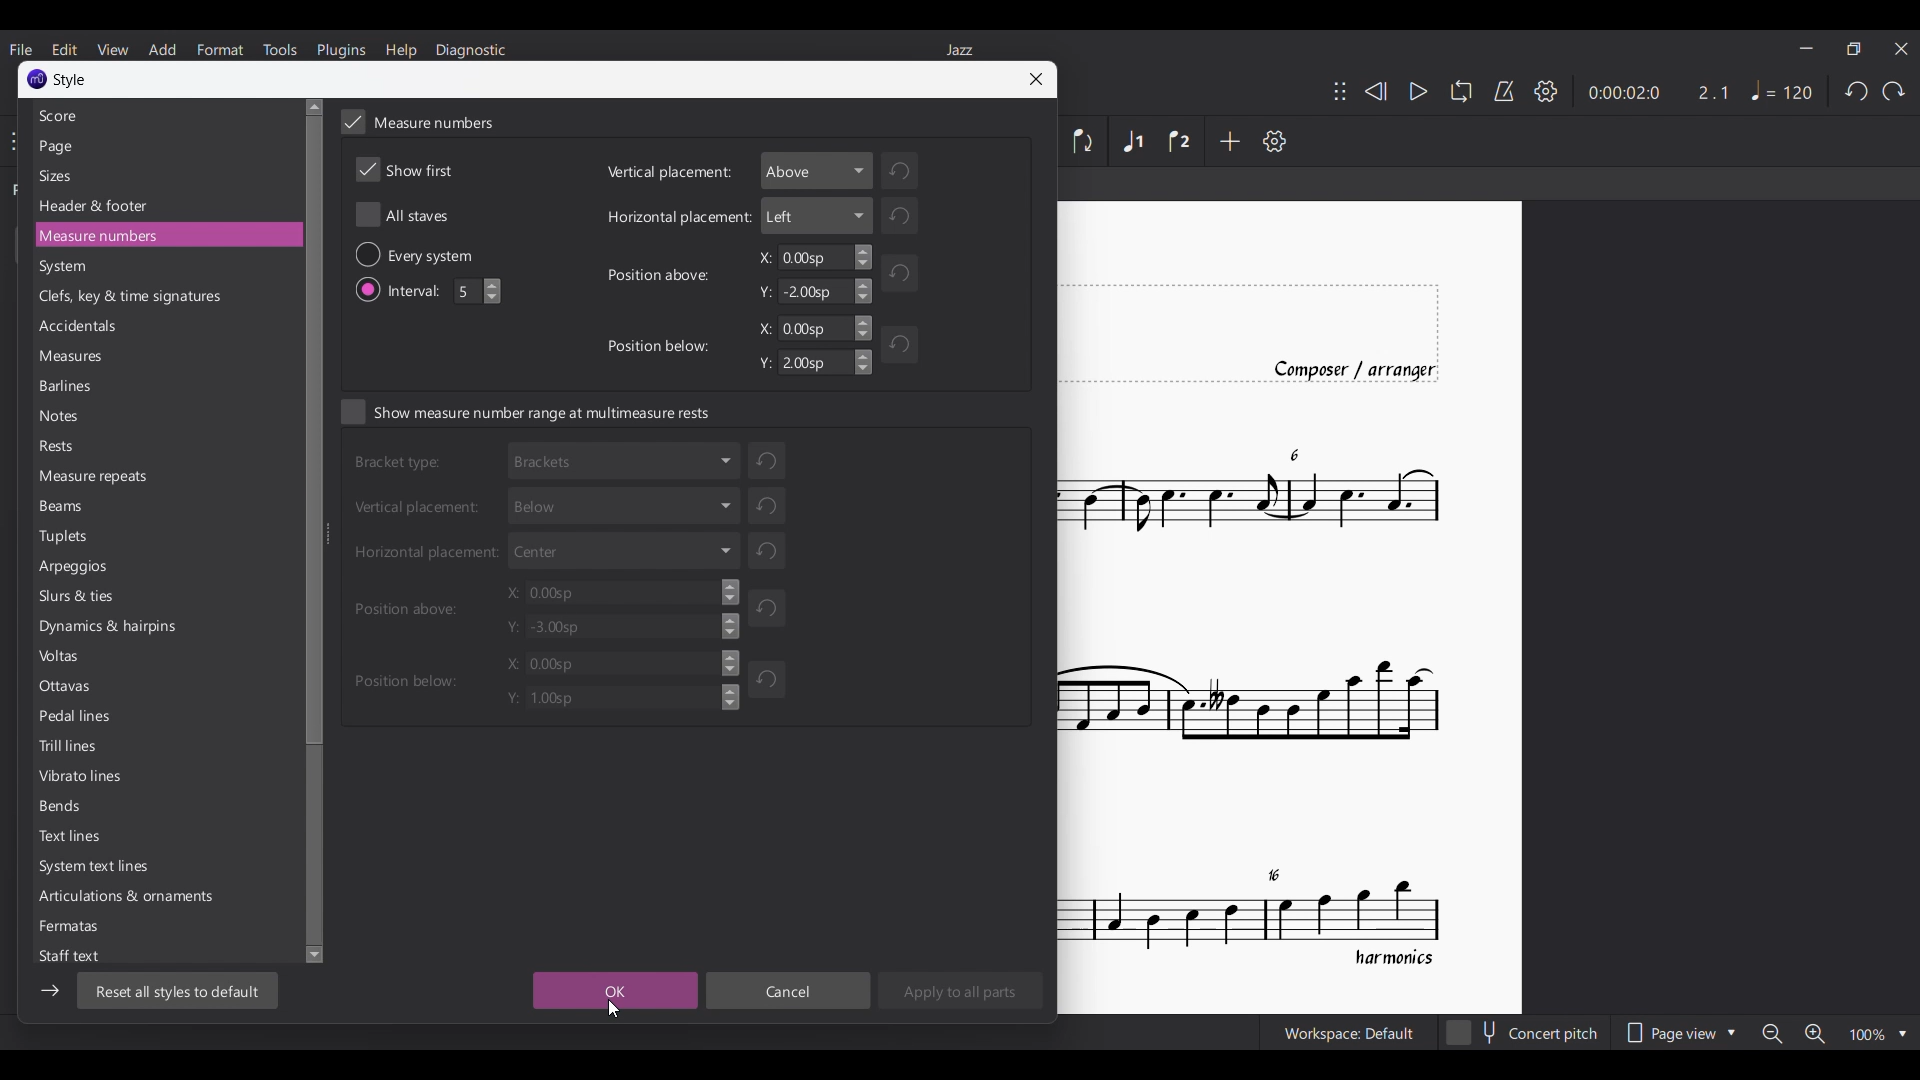 The width and height of the screenshot is (1920, 1080). I want to click on Measure, so click(92, 478).